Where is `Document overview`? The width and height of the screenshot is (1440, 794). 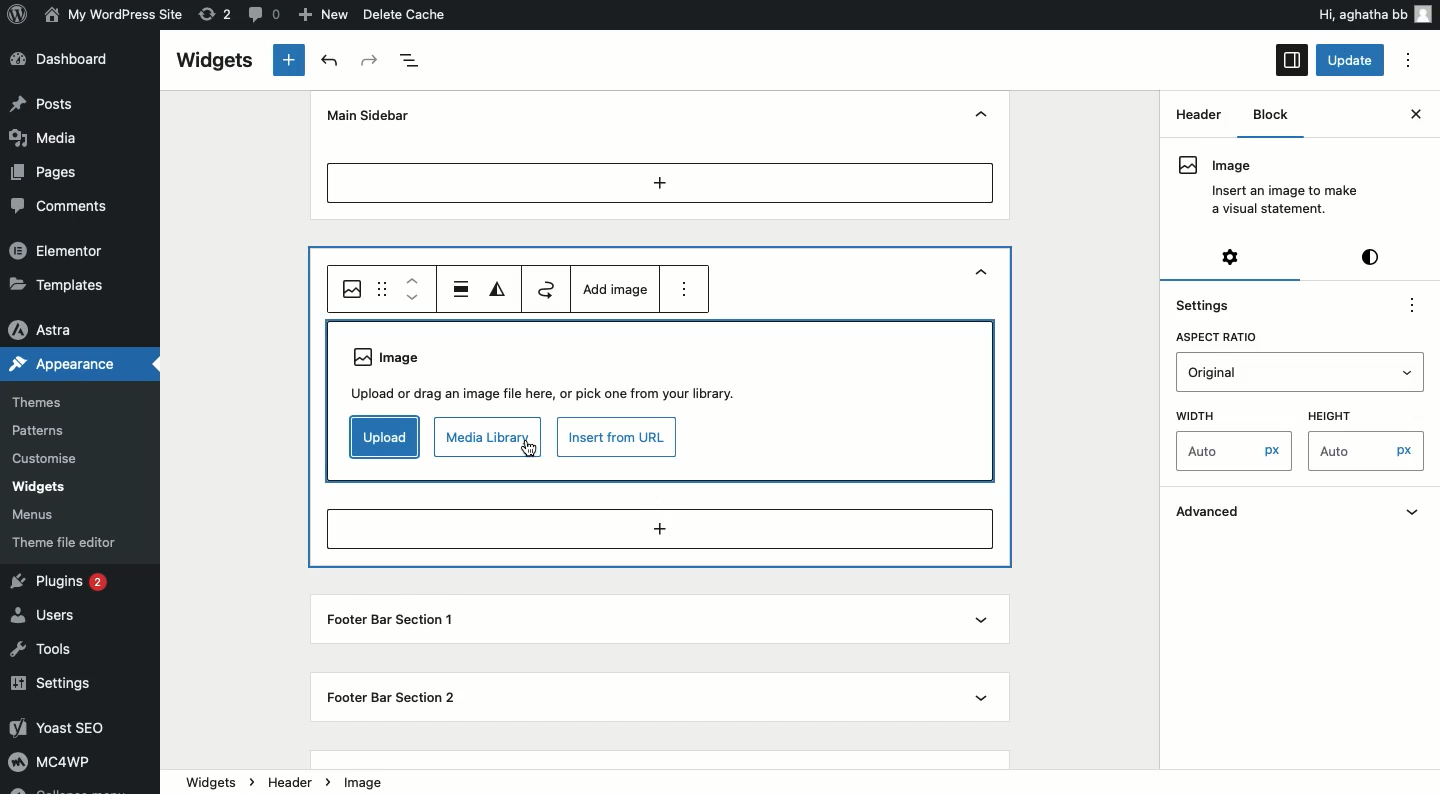
Document overview is located at coordinates (412, 61).